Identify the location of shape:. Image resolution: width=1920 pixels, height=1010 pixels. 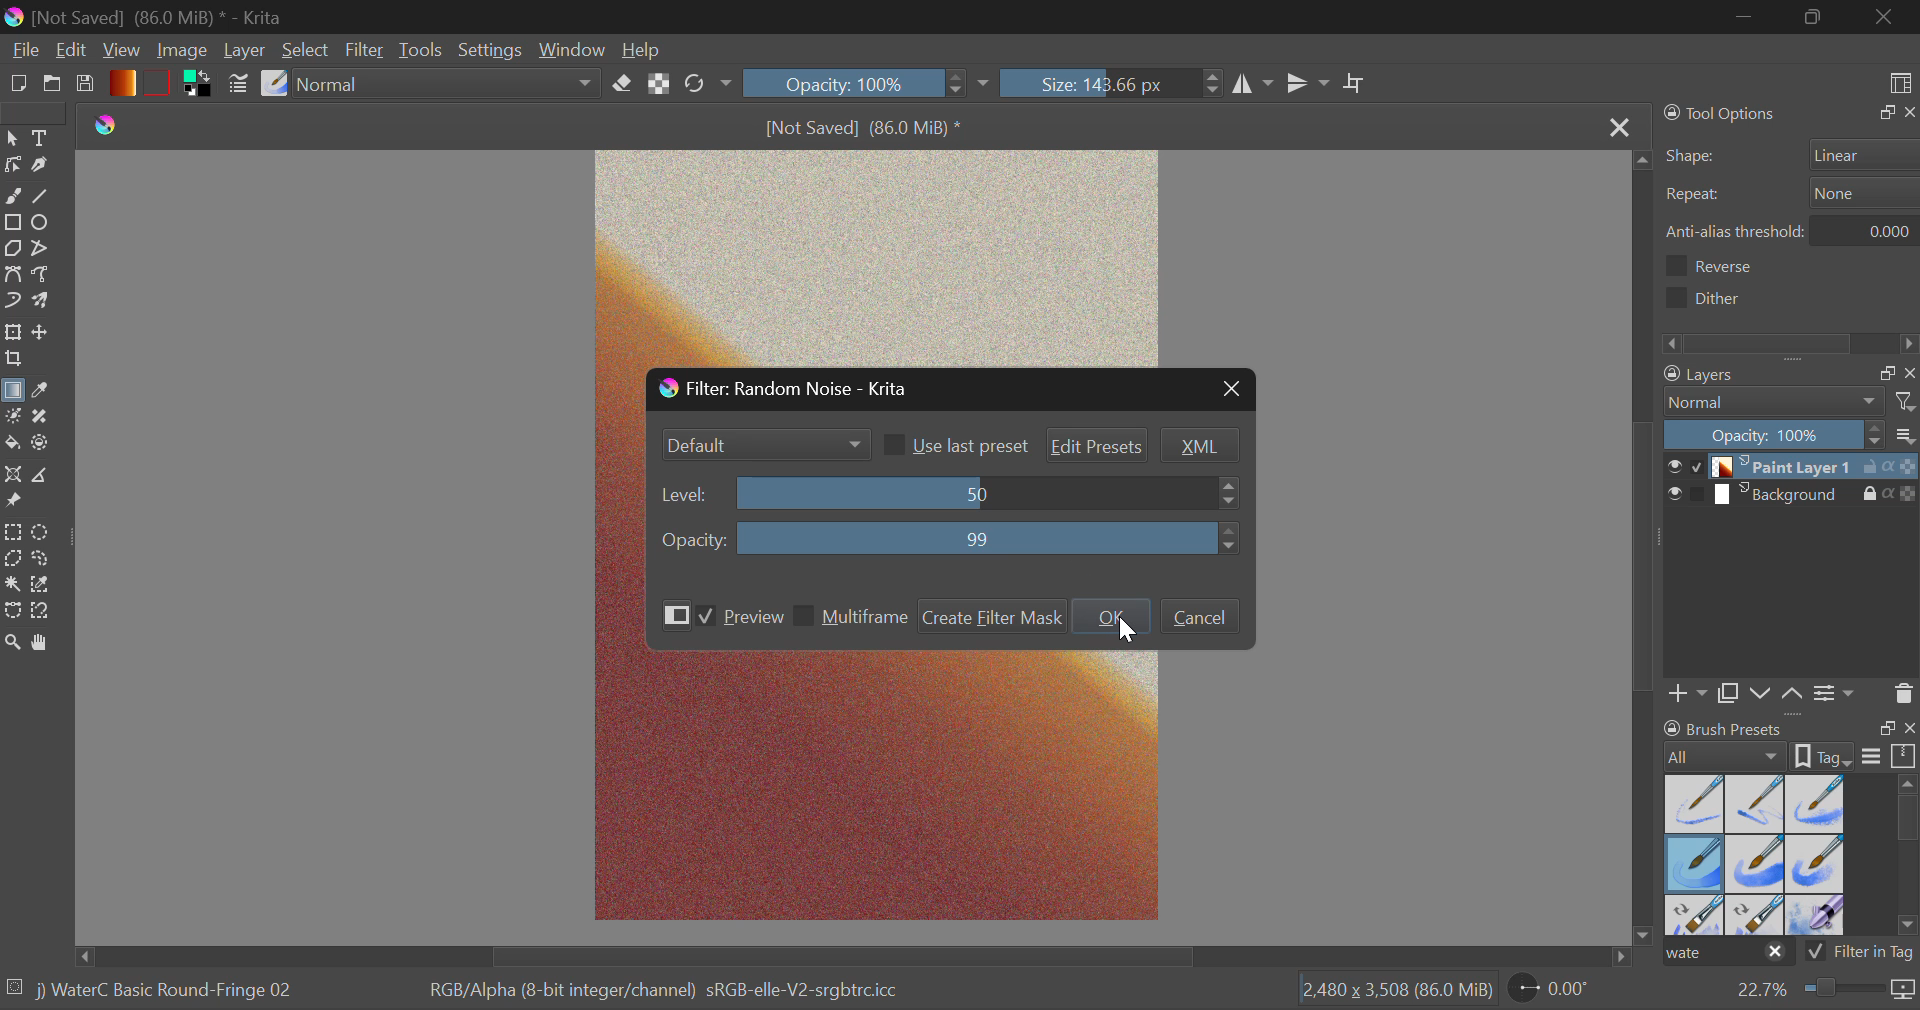
(1693, 157).